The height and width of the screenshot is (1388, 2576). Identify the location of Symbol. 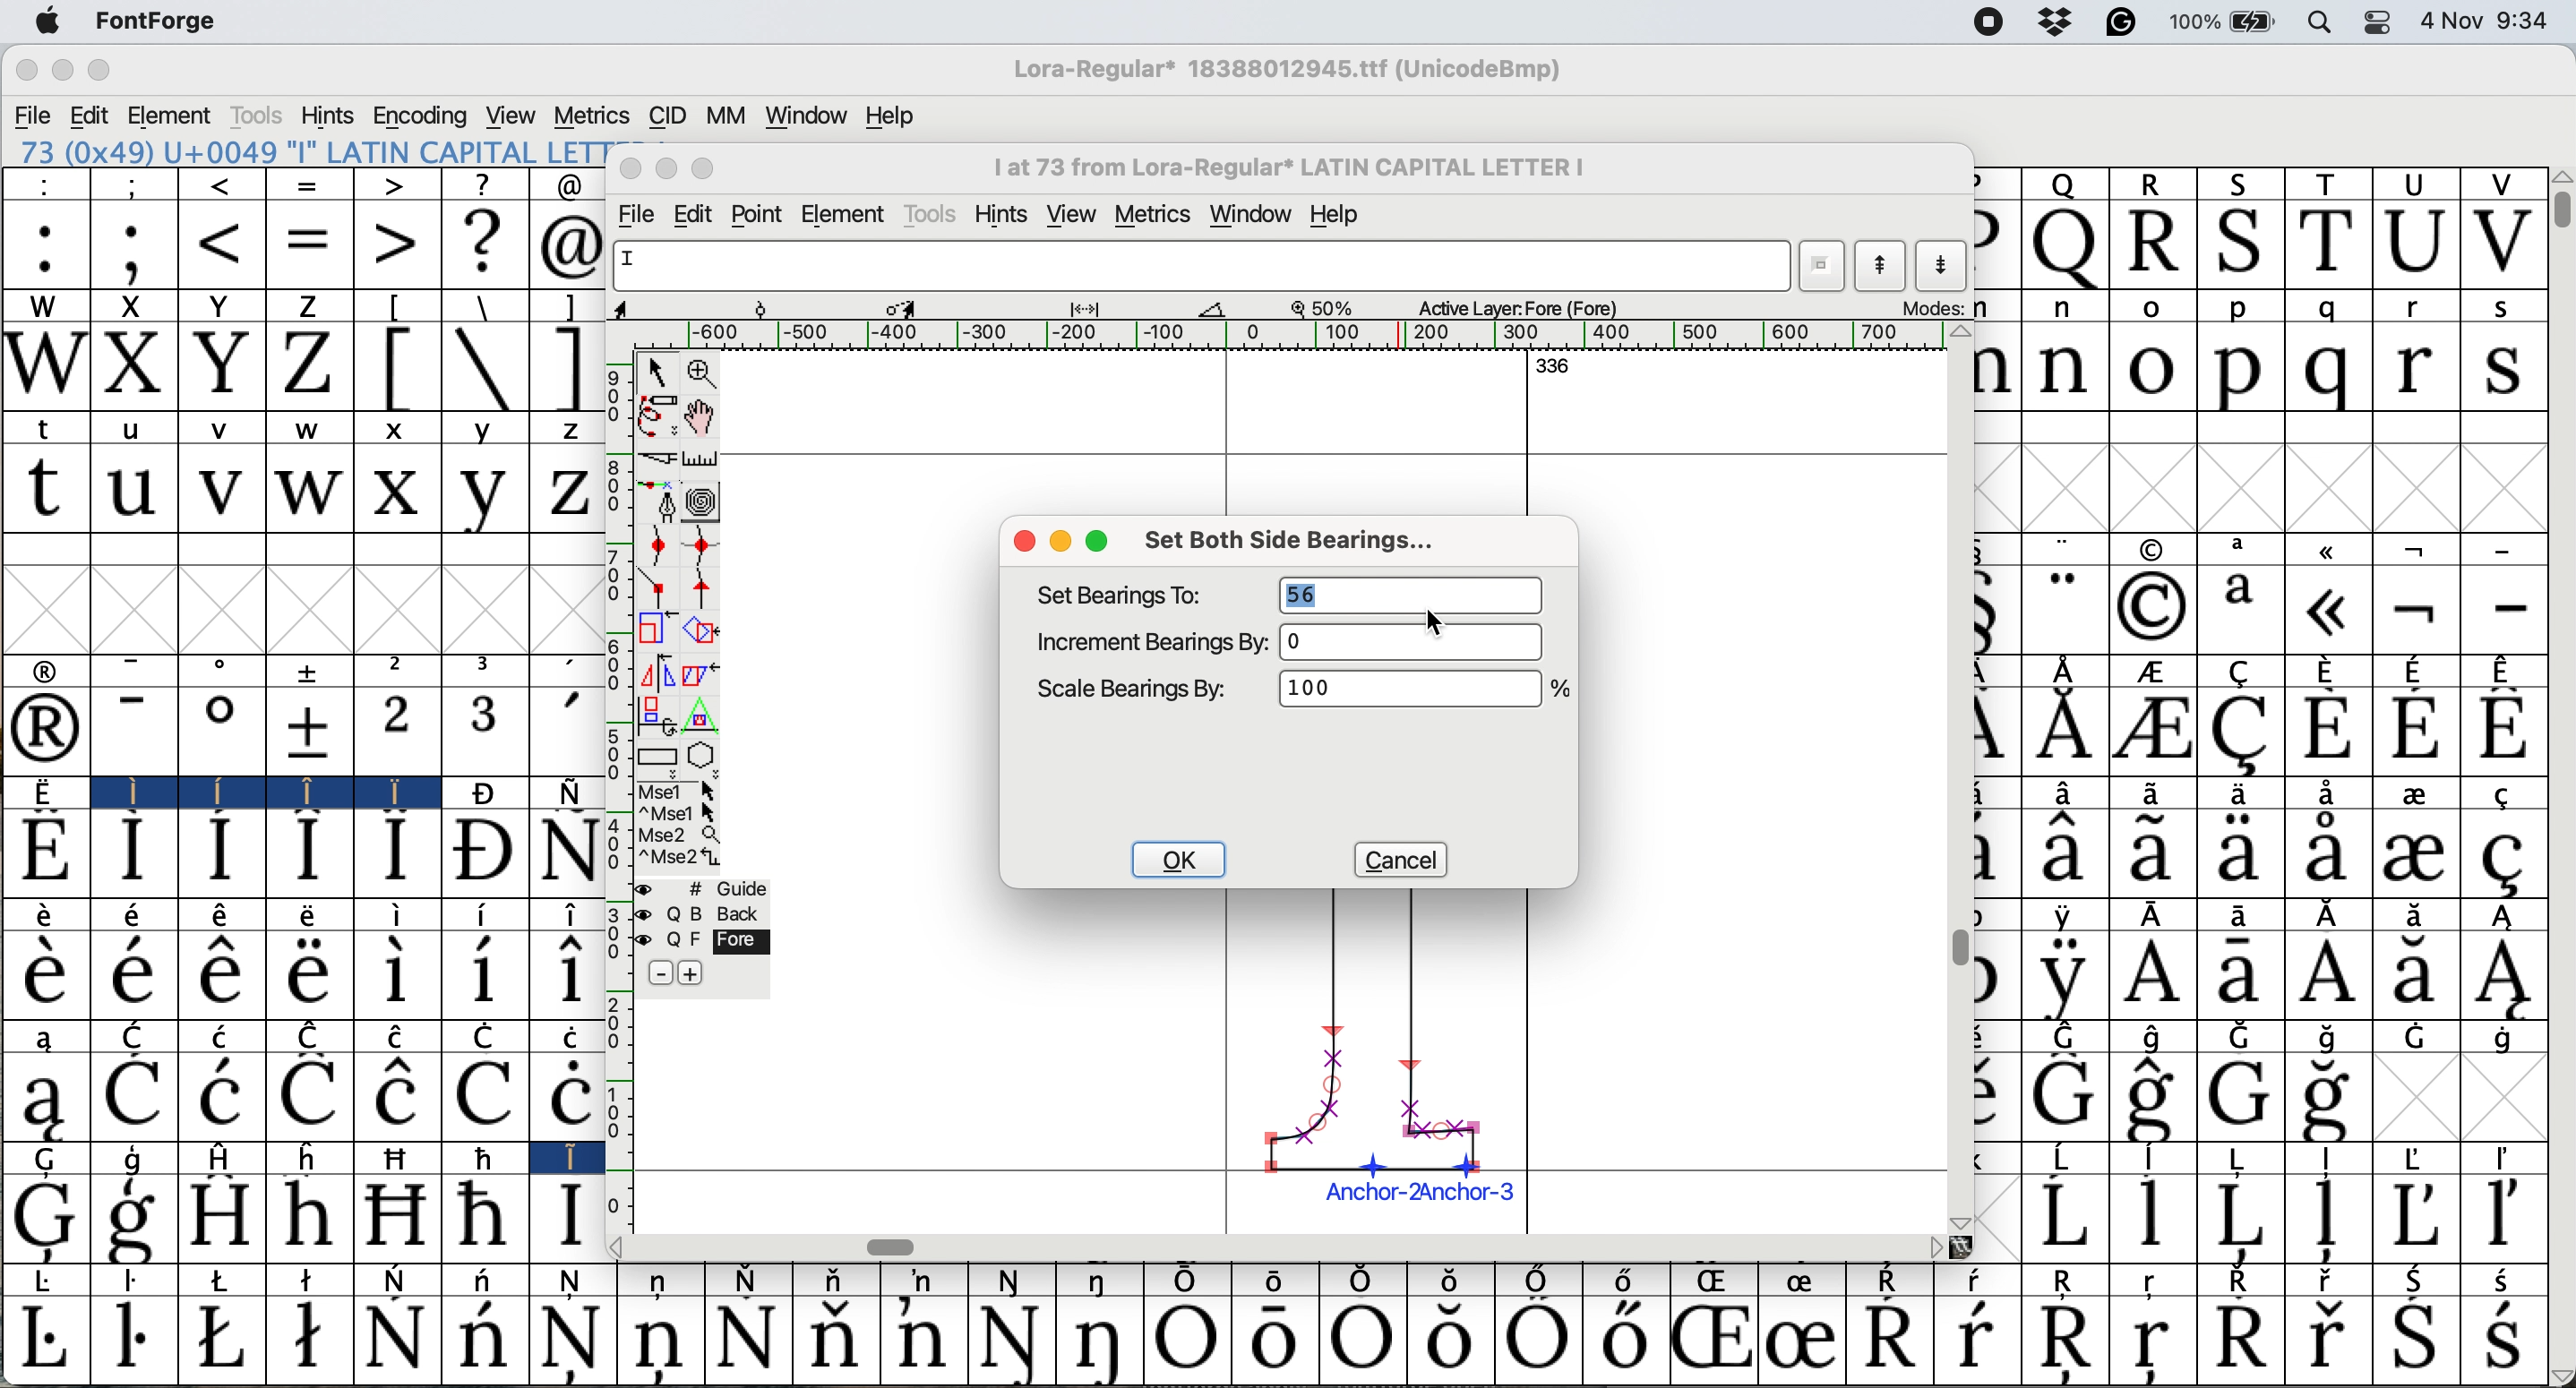
(397, 917).